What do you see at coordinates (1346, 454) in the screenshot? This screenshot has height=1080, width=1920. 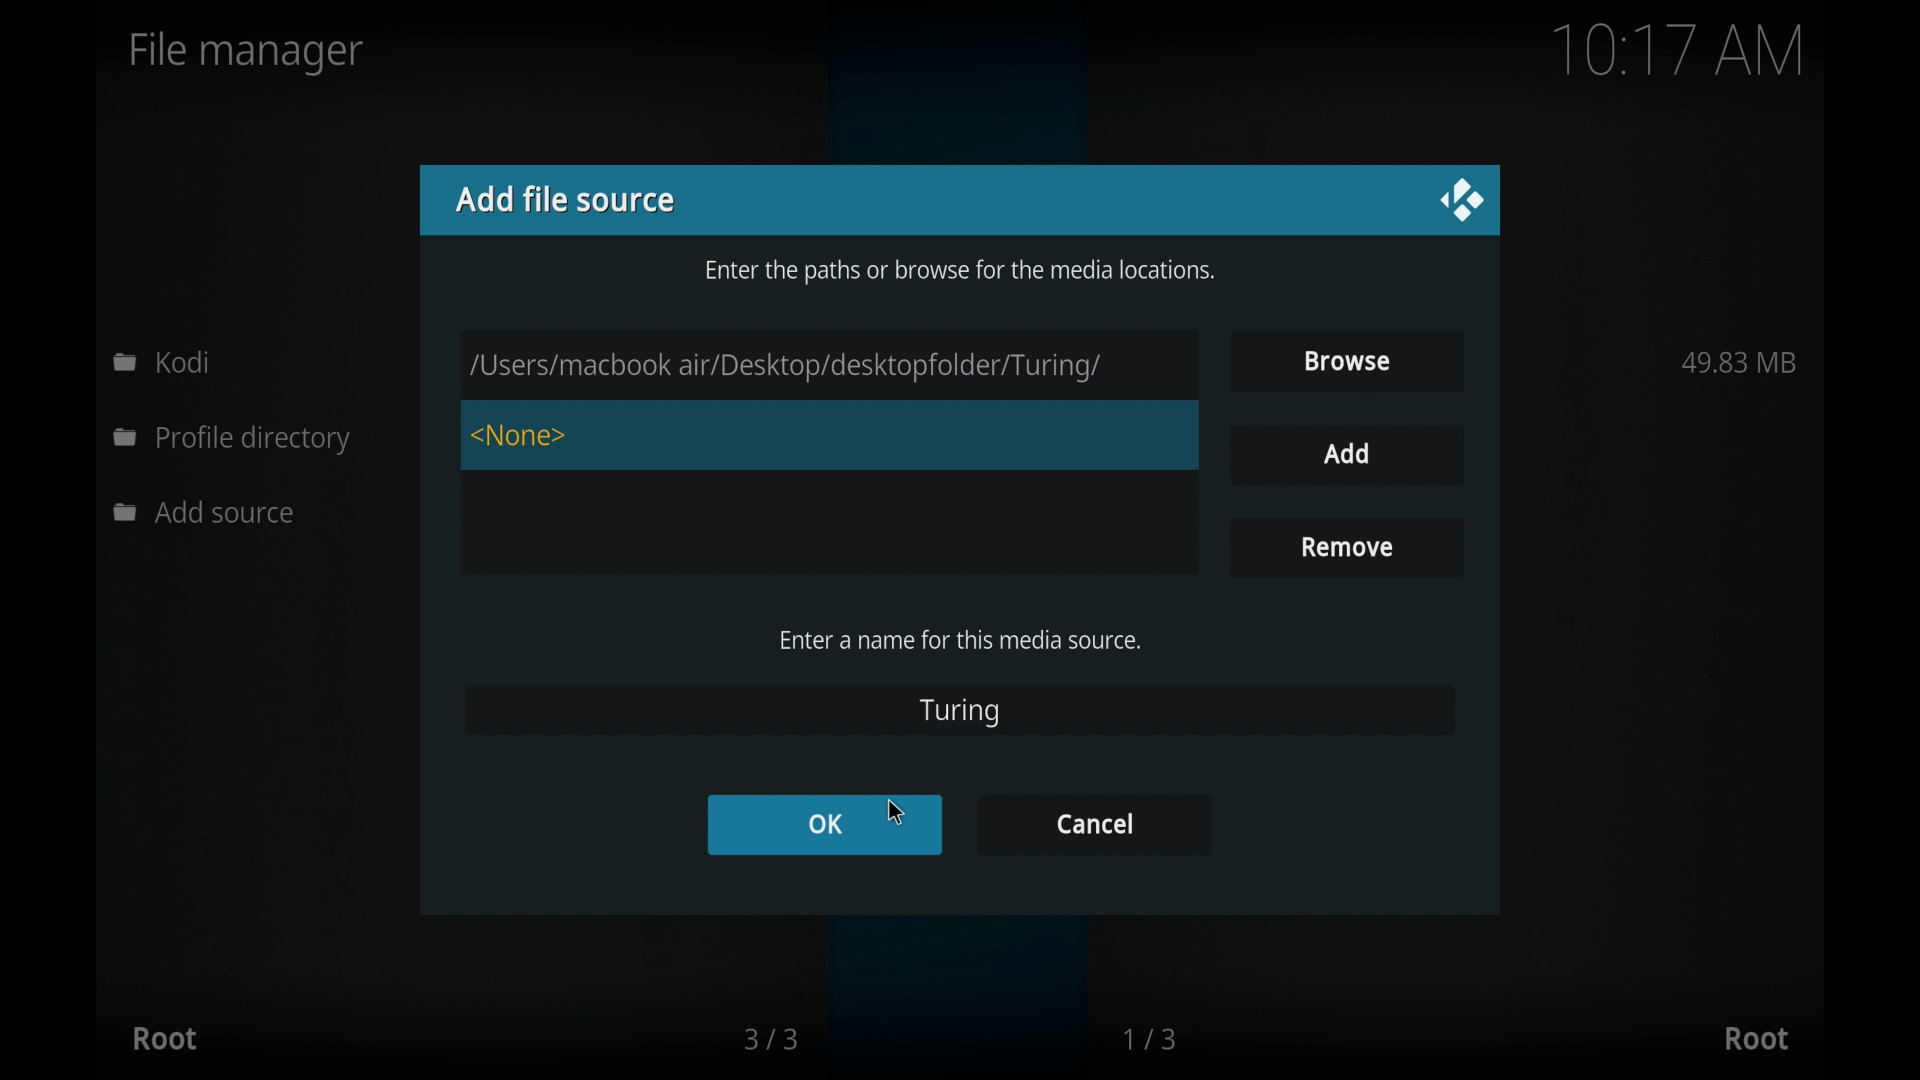 I see `add` at bounding box center [1346, 454].